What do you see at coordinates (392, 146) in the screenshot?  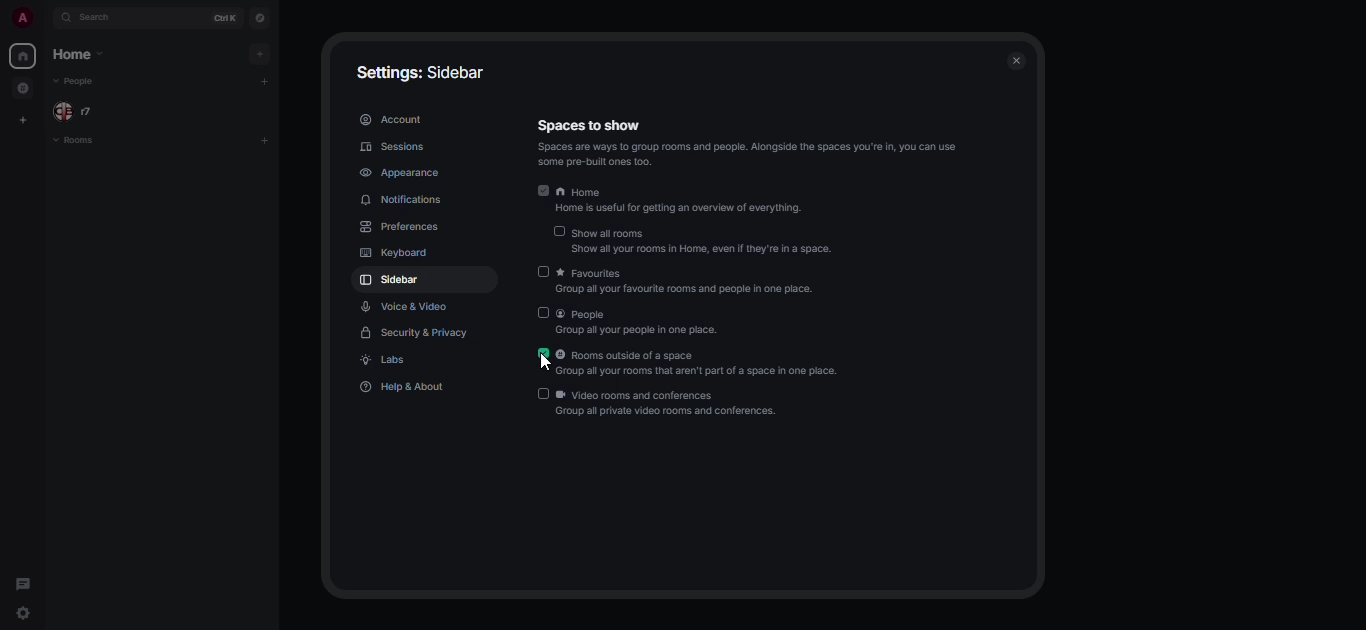 I see `sessions` at bounding box center [392, 146].